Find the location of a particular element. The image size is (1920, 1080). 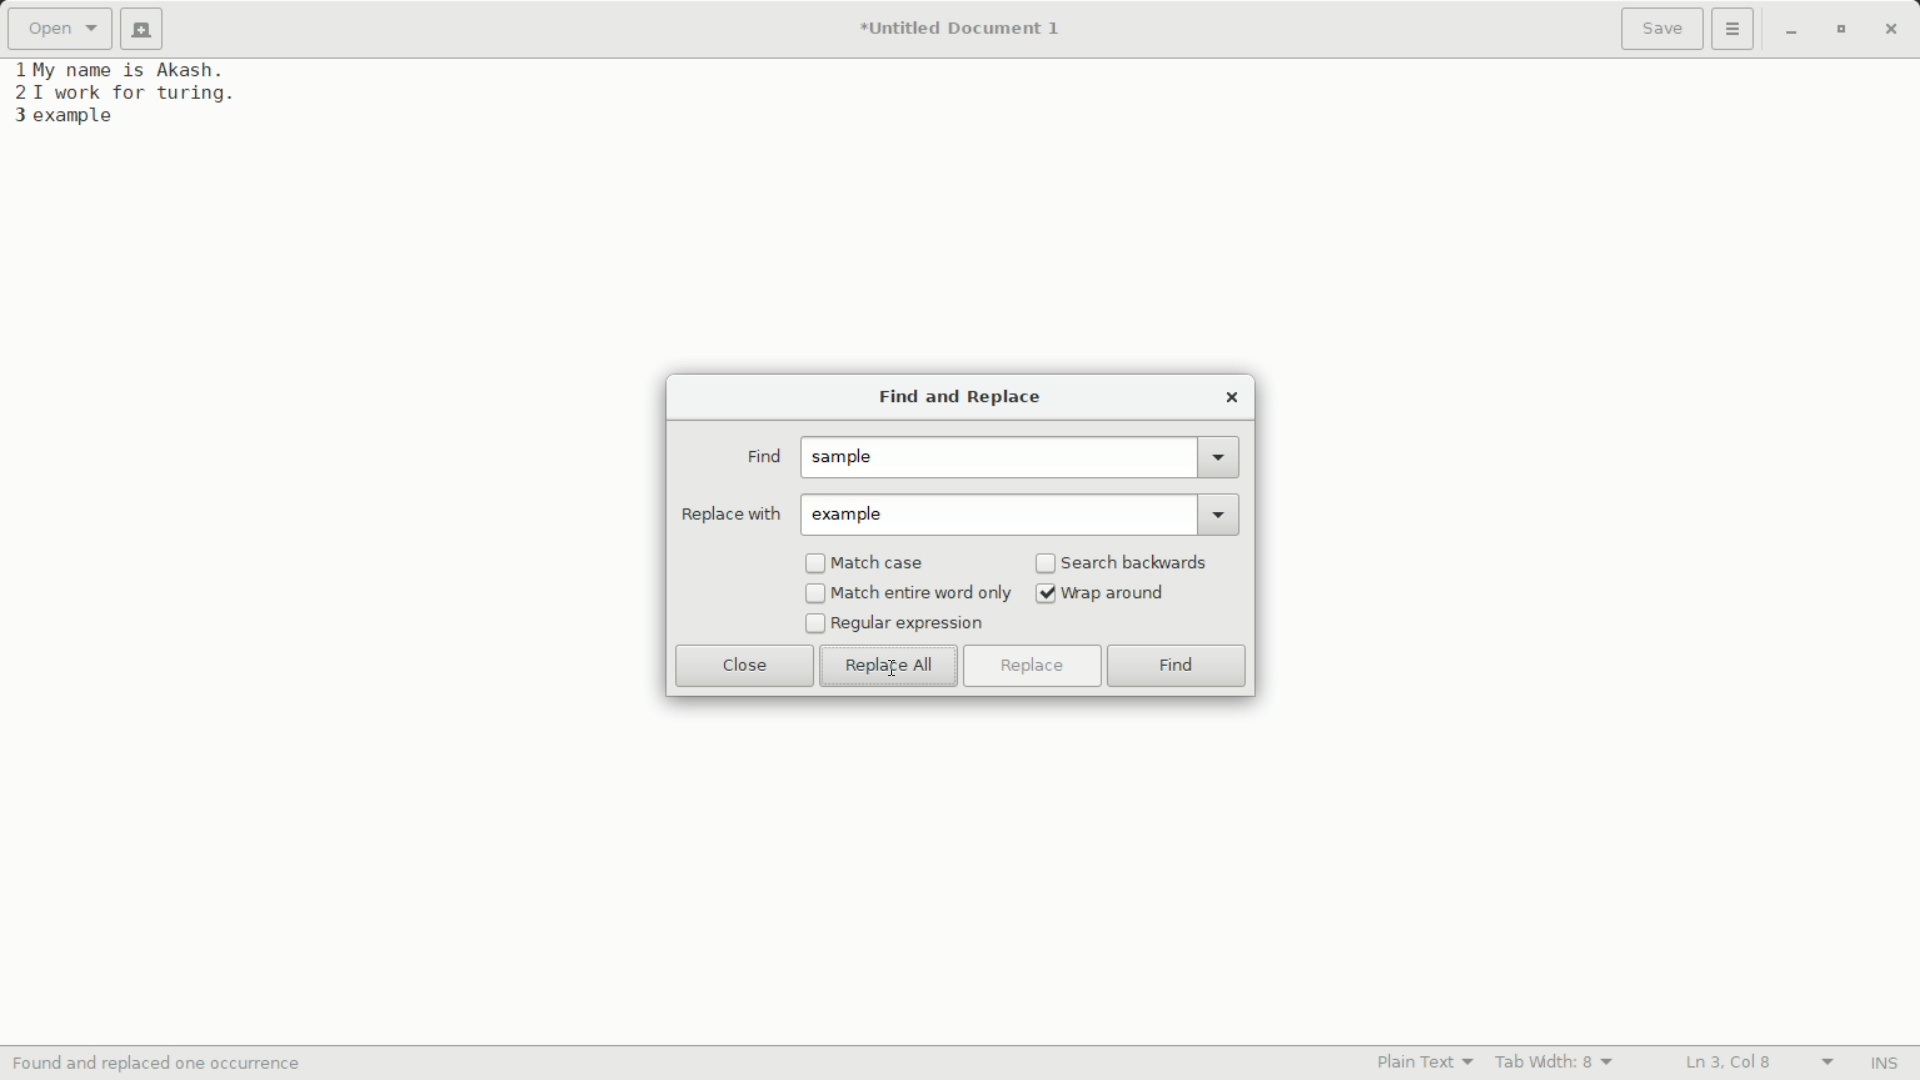

wrap around is located at coordinates (1117, 594).